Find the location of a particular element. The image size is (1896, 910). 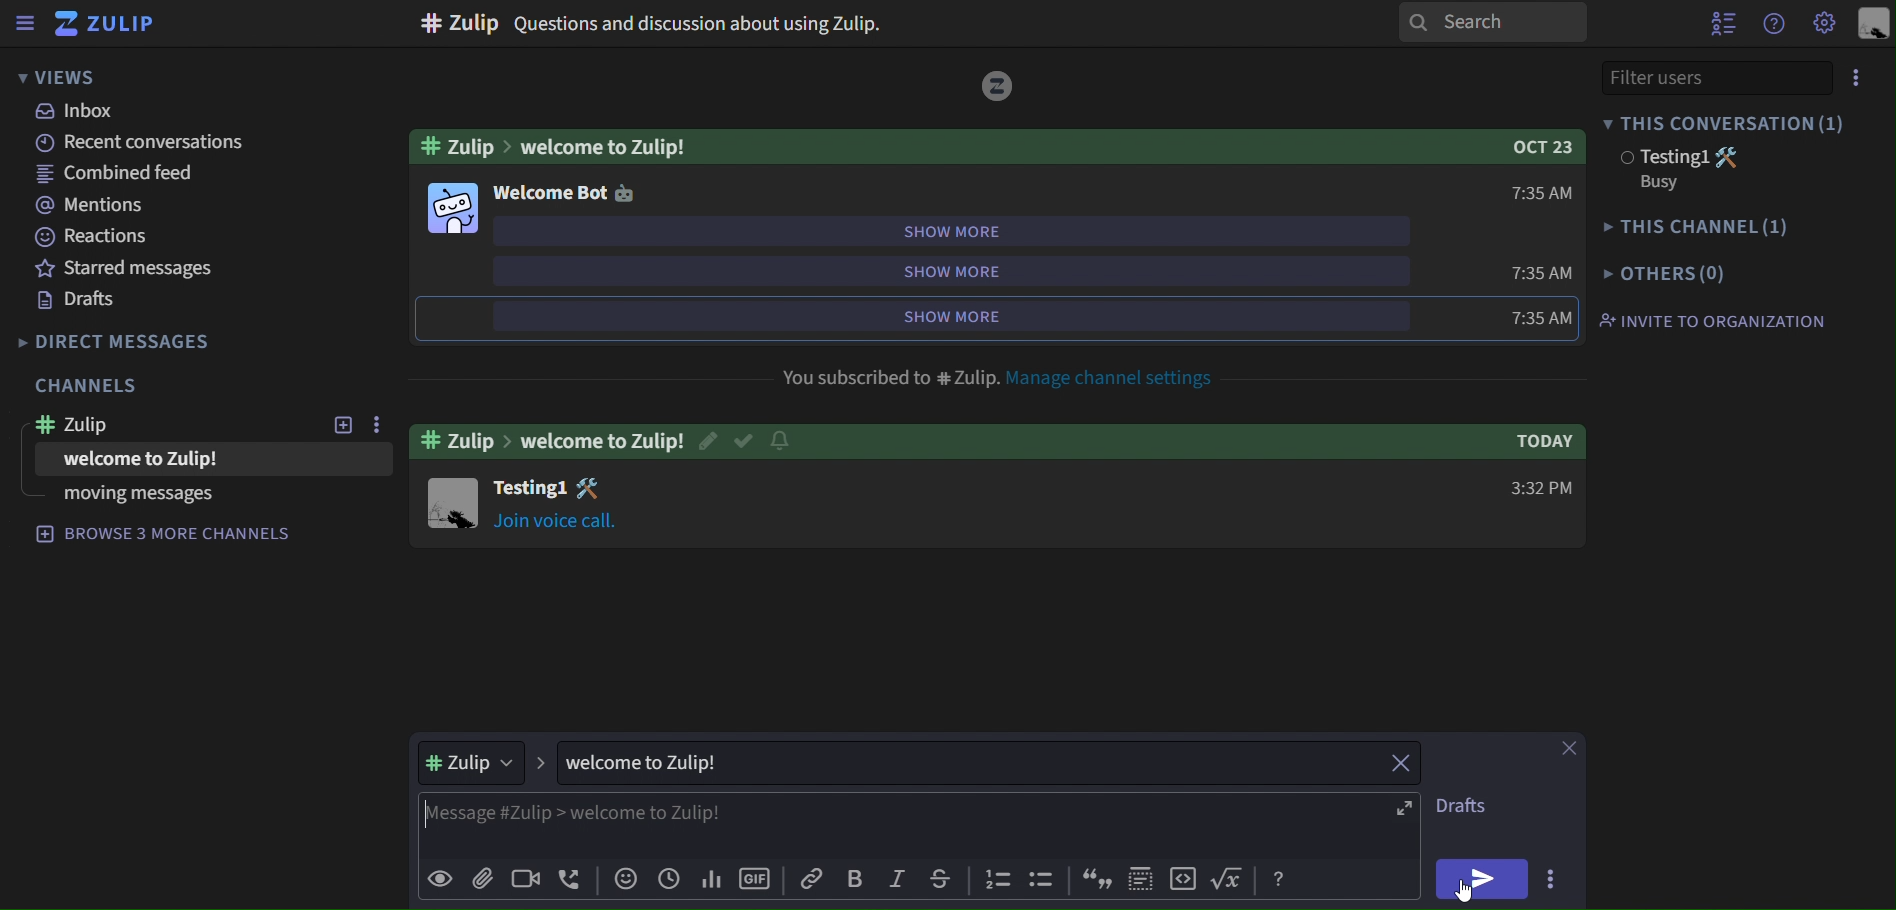

#Zulip>welcome to Zulip! is located at coordinates (558, 147).